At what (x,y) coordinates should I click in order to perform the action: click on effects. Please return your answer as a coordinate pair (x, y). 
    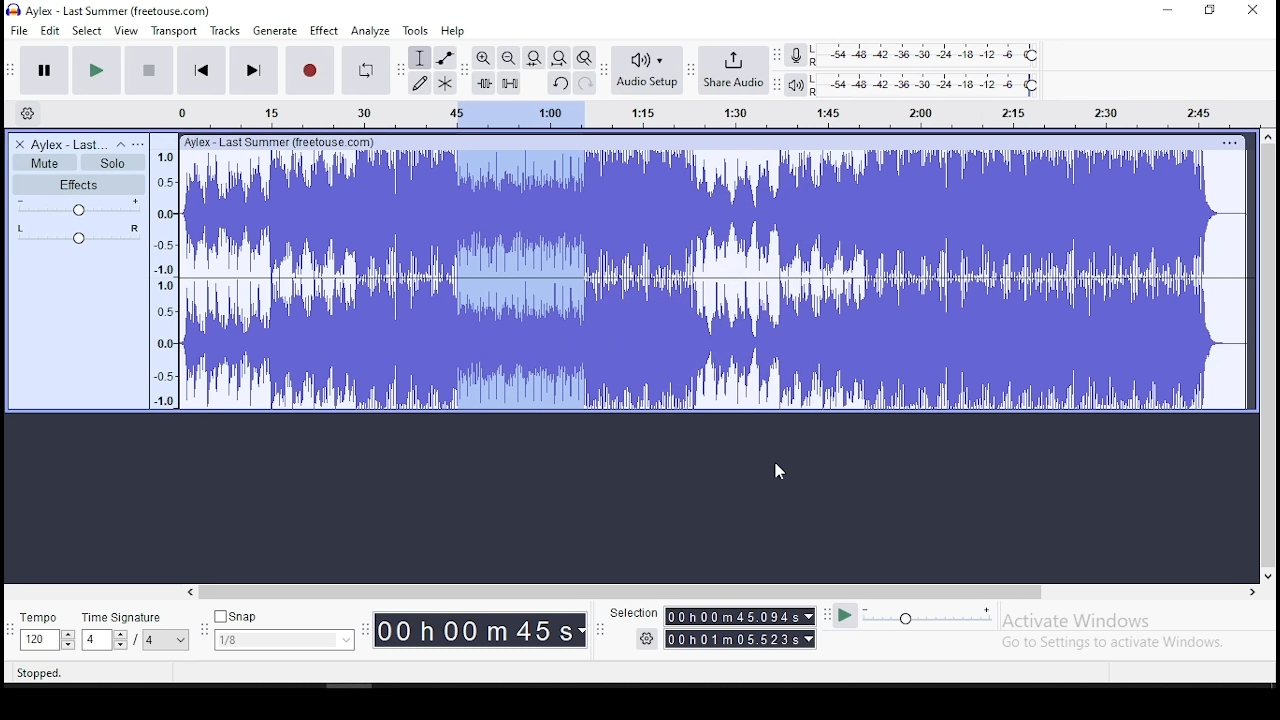
    Looking at the image, I should click on (80, 184).